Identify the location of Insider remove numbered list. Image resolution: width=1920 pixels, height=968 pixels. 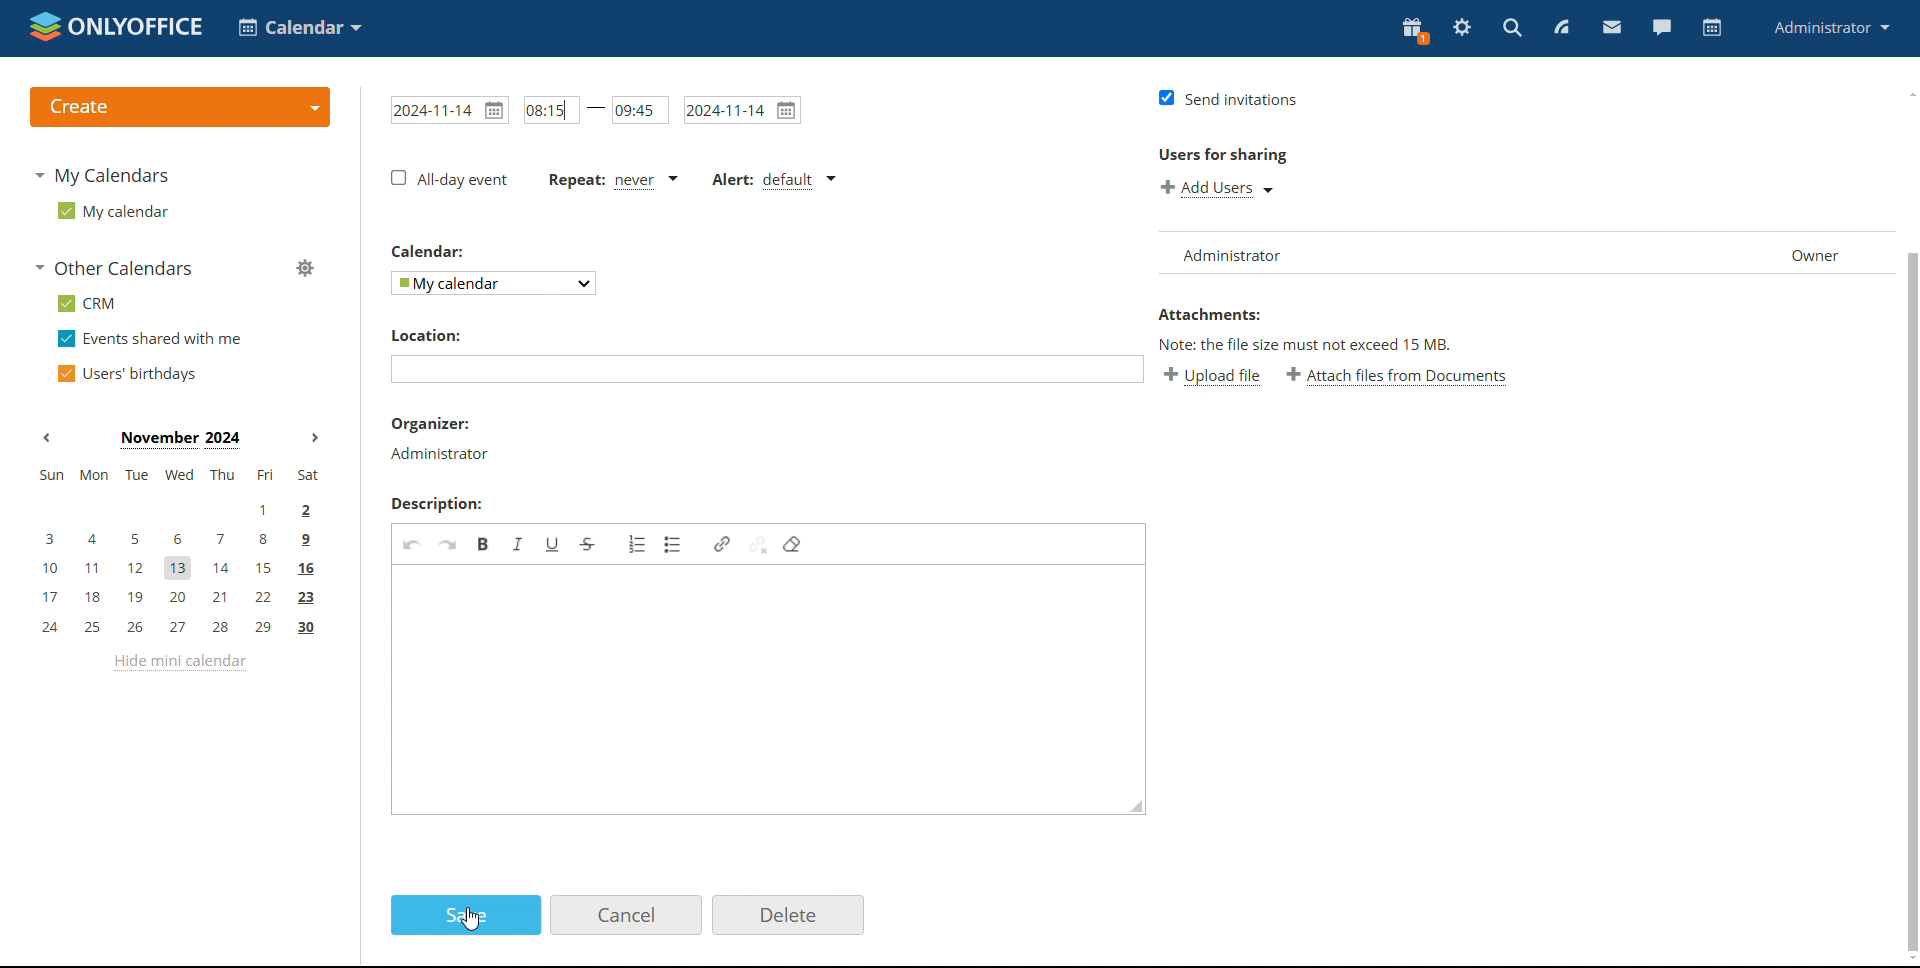
(638, 544).